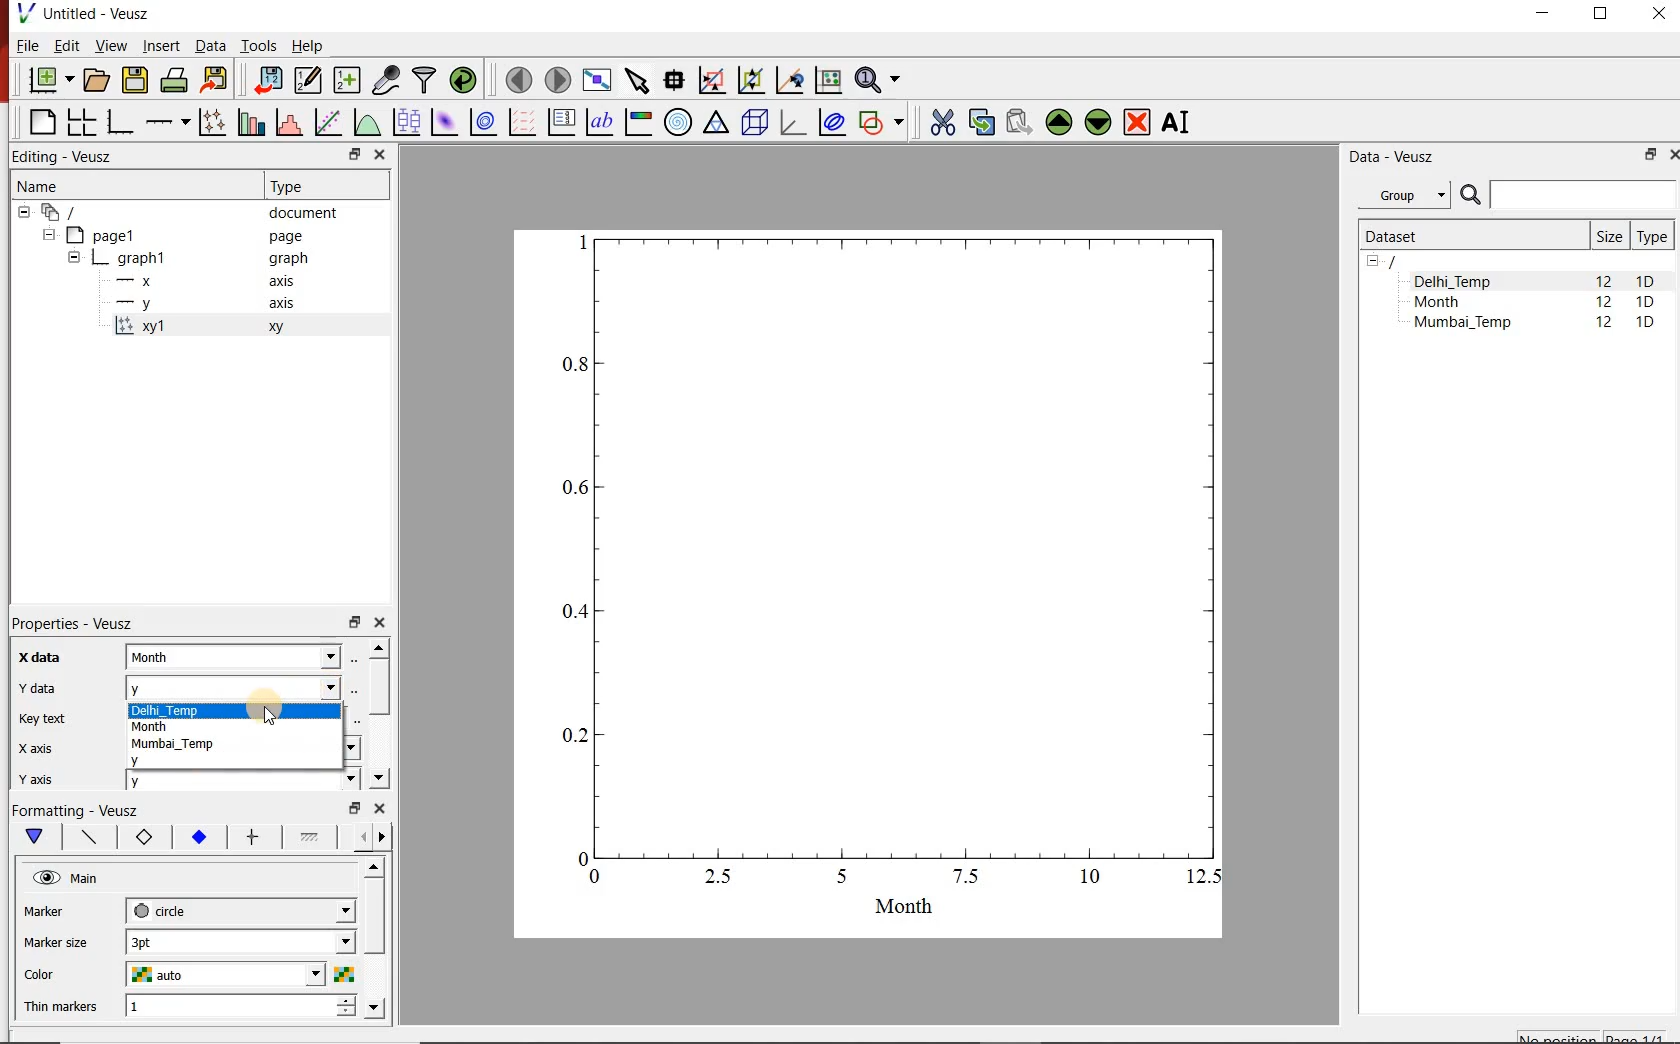 This screenshot has width=1680, height=1044. I want to click on Data - Veusz, so click(1395, 157).